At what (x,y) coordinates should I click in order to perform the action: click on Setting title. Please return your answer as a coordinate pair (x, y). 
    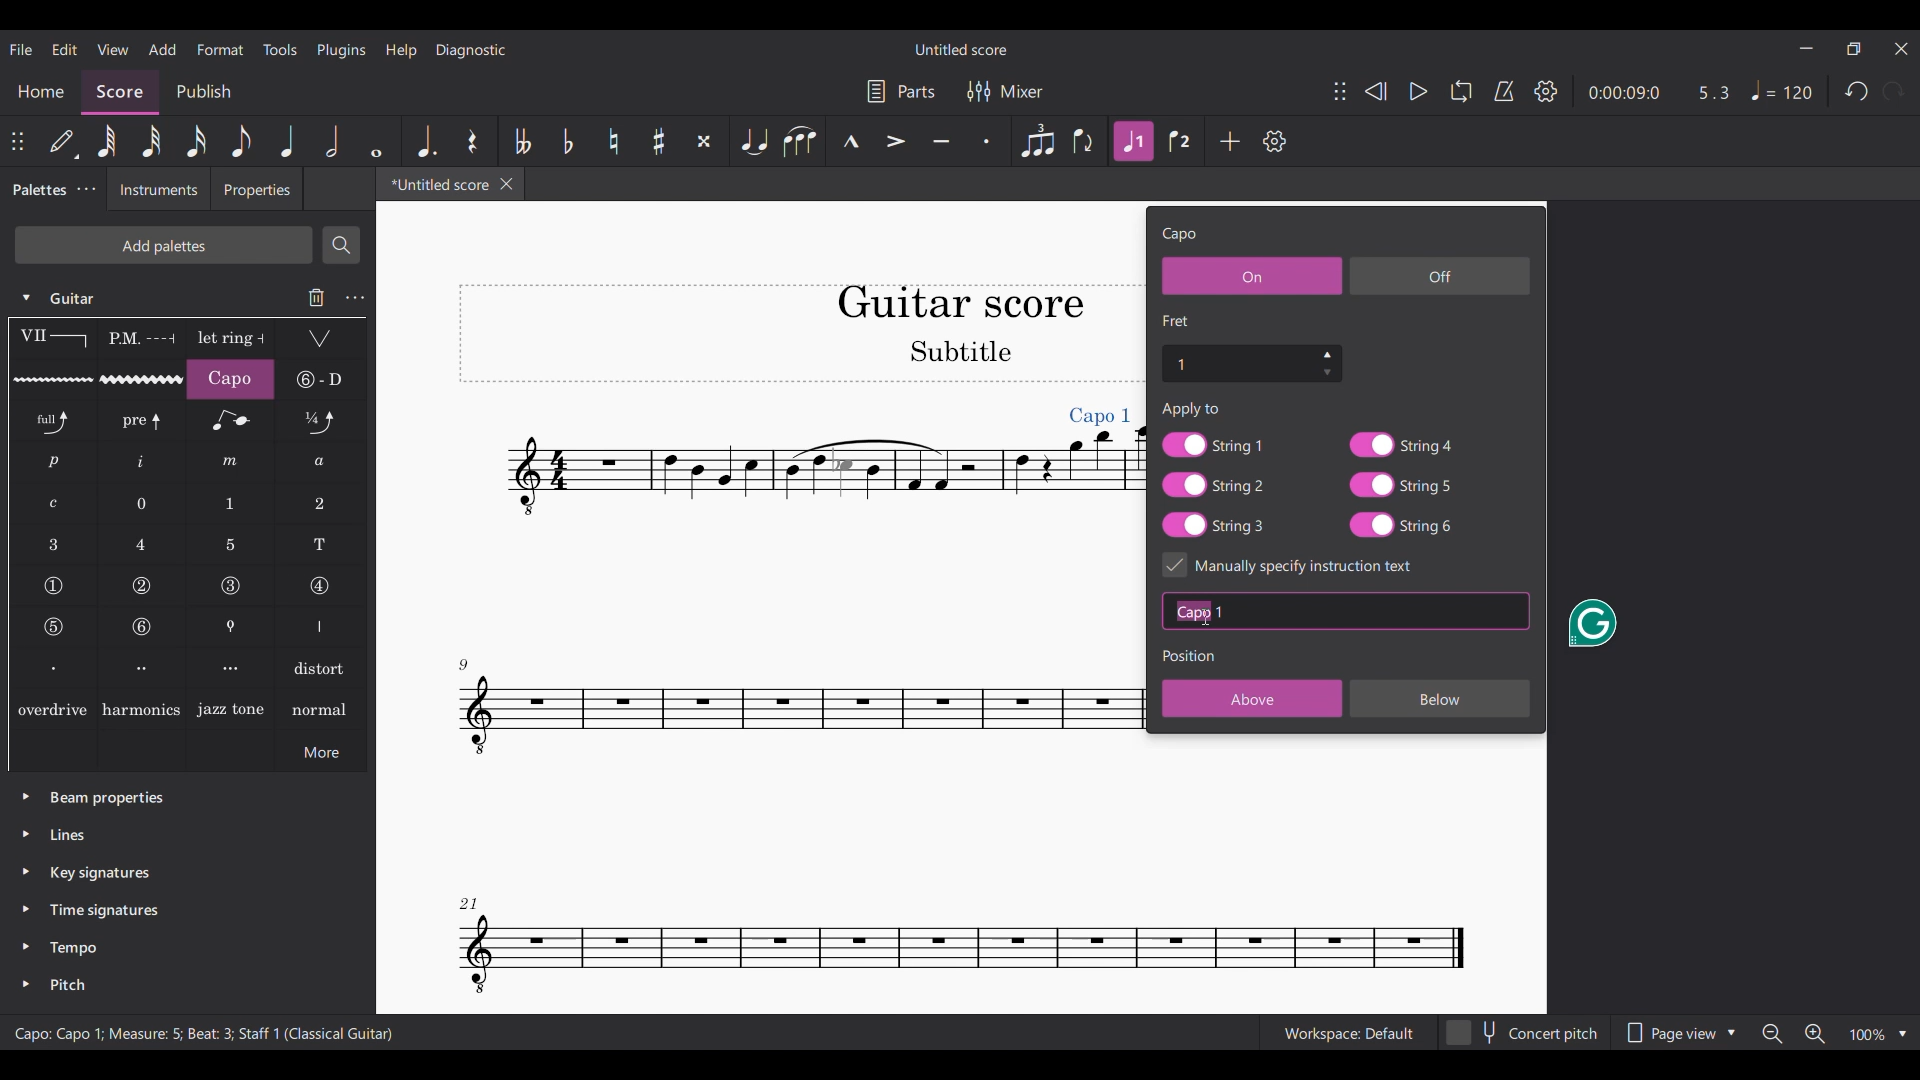
    Looking at the image, I should click on (1180, 235).